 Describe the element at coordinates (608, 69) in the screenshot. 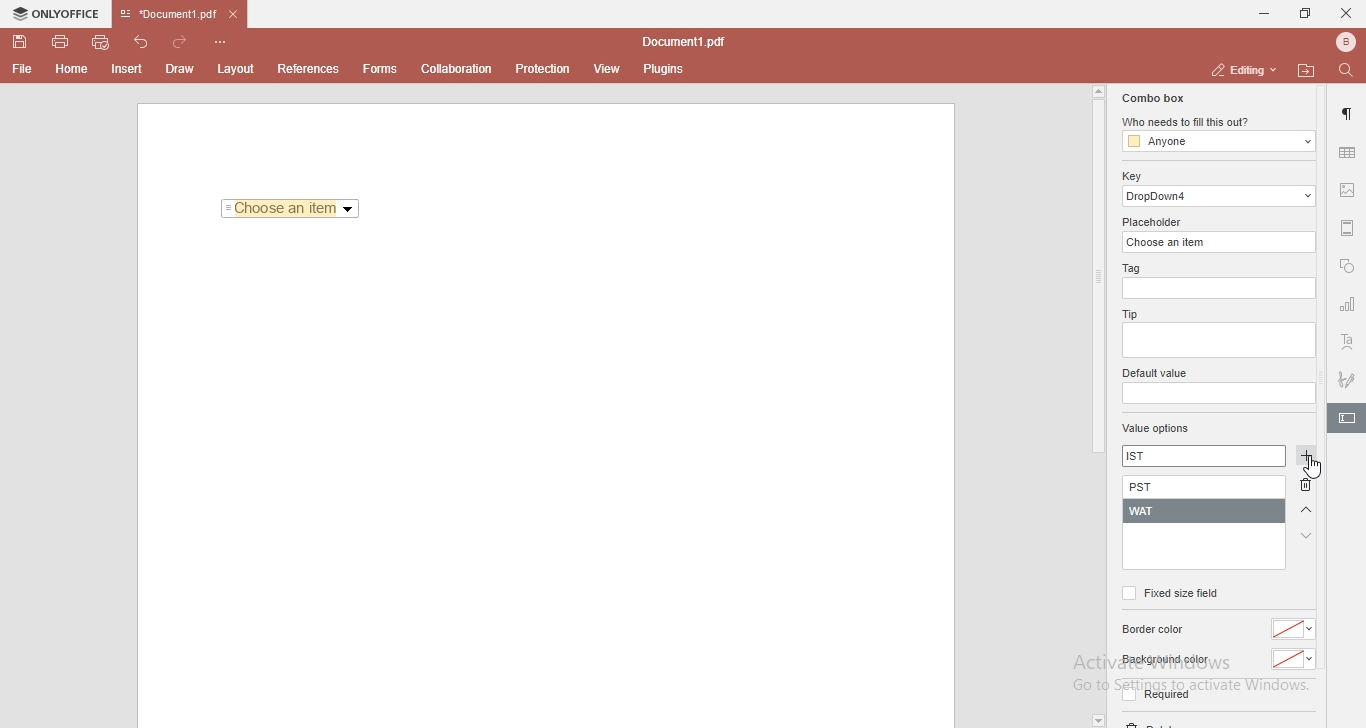

I see `view` at that location.